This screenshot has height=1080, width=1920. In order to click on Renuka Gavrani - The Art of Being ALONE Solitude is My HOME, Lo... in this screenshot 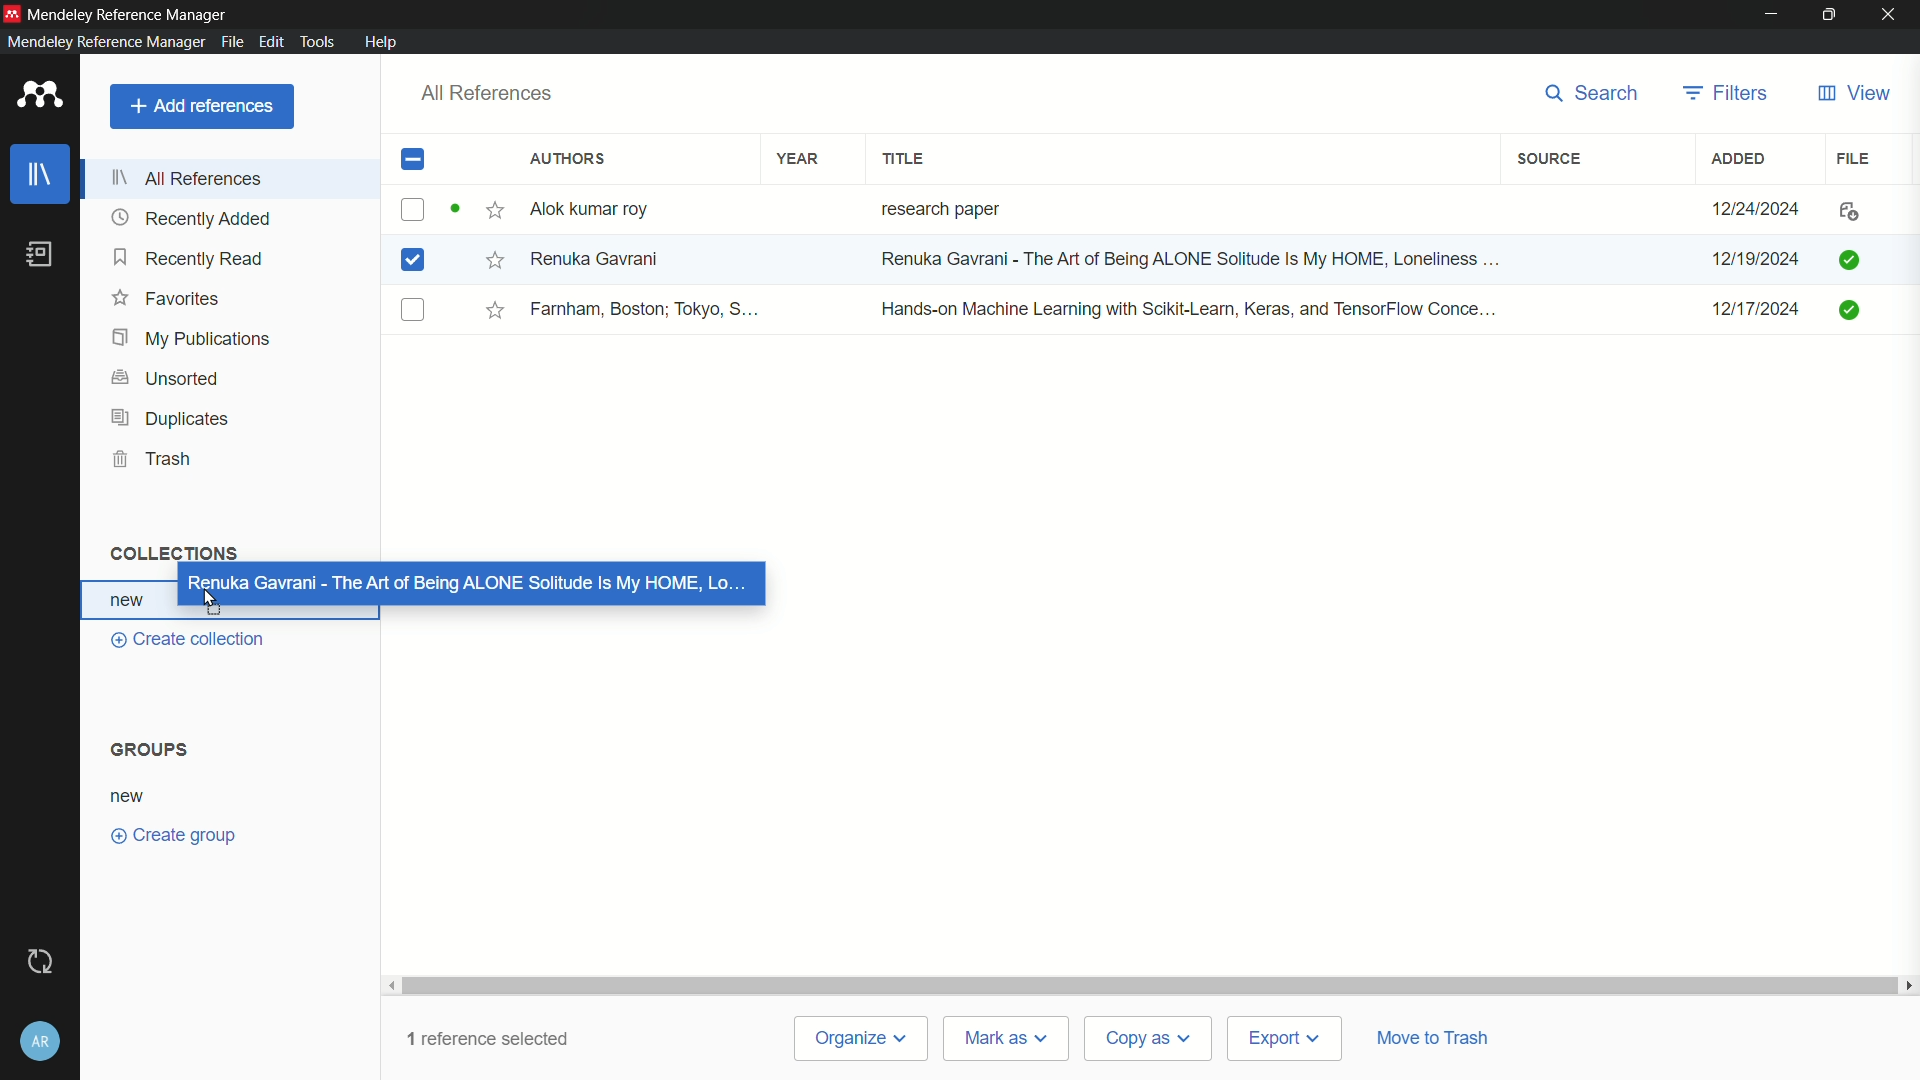, I will do `click(470, 583)`.